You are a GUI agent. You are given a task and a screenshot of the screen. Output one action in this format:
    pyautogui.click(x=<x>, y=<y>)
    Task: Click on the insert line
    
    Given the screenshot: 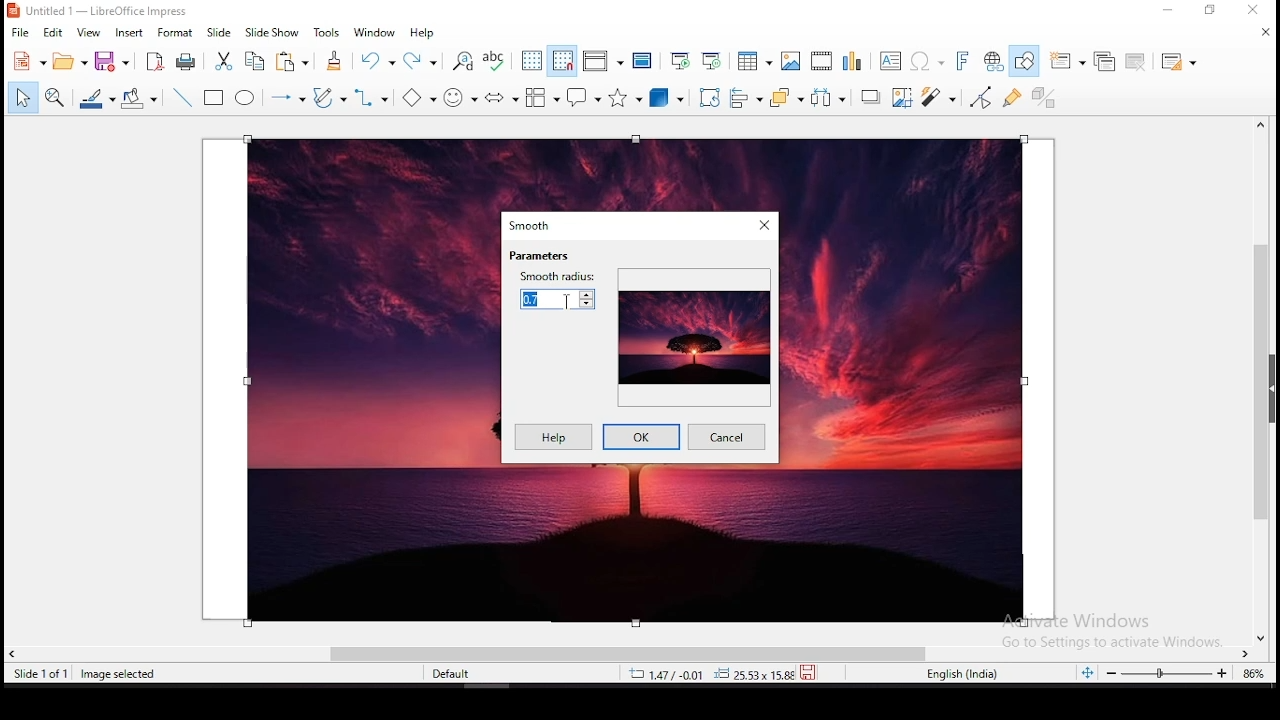 What is the action you would take?
    pyautogui.click(x=181, y=97)
    